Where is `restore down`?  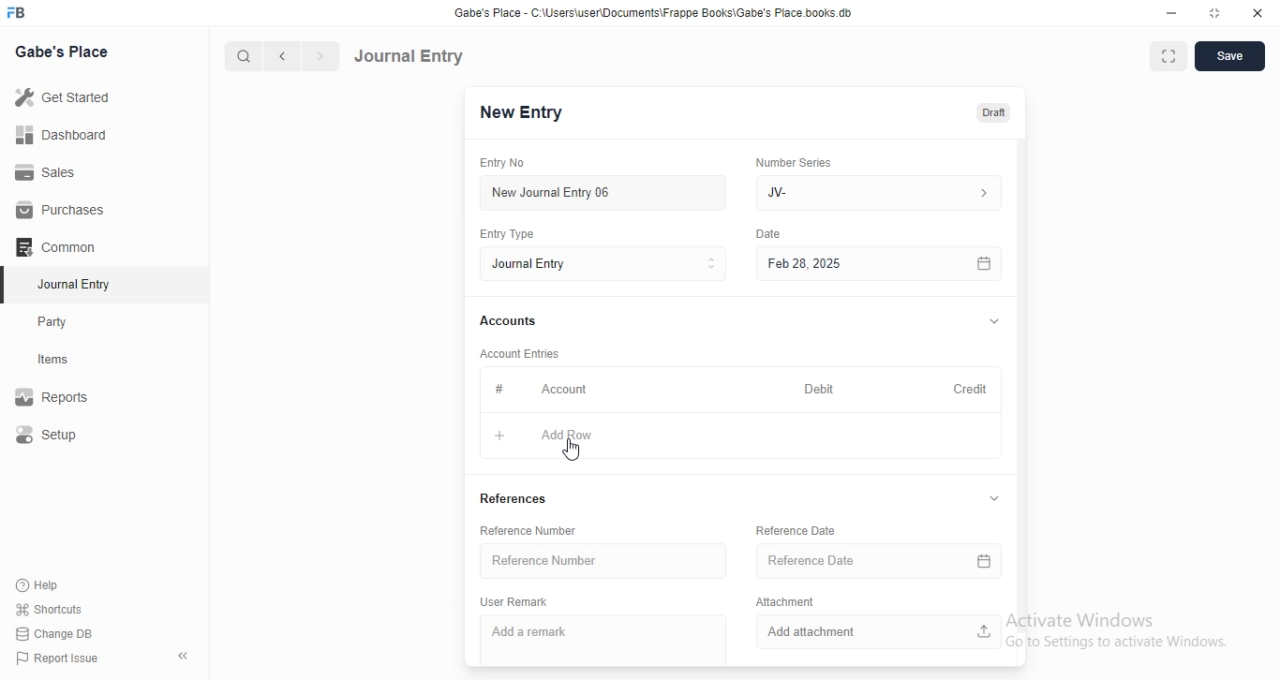 restore down is located at coordinates (1216, 15).